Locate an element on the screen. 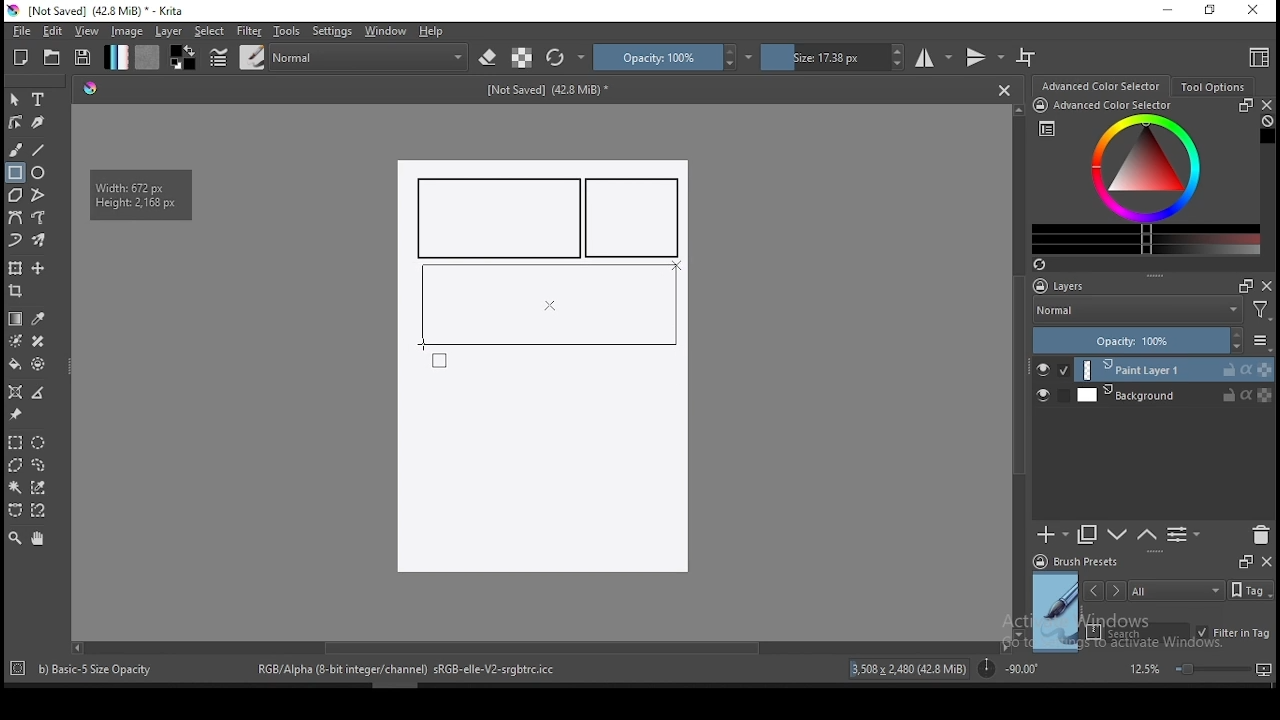 The image size is (1280, 720). restore is located at coordinates (1214, 11).